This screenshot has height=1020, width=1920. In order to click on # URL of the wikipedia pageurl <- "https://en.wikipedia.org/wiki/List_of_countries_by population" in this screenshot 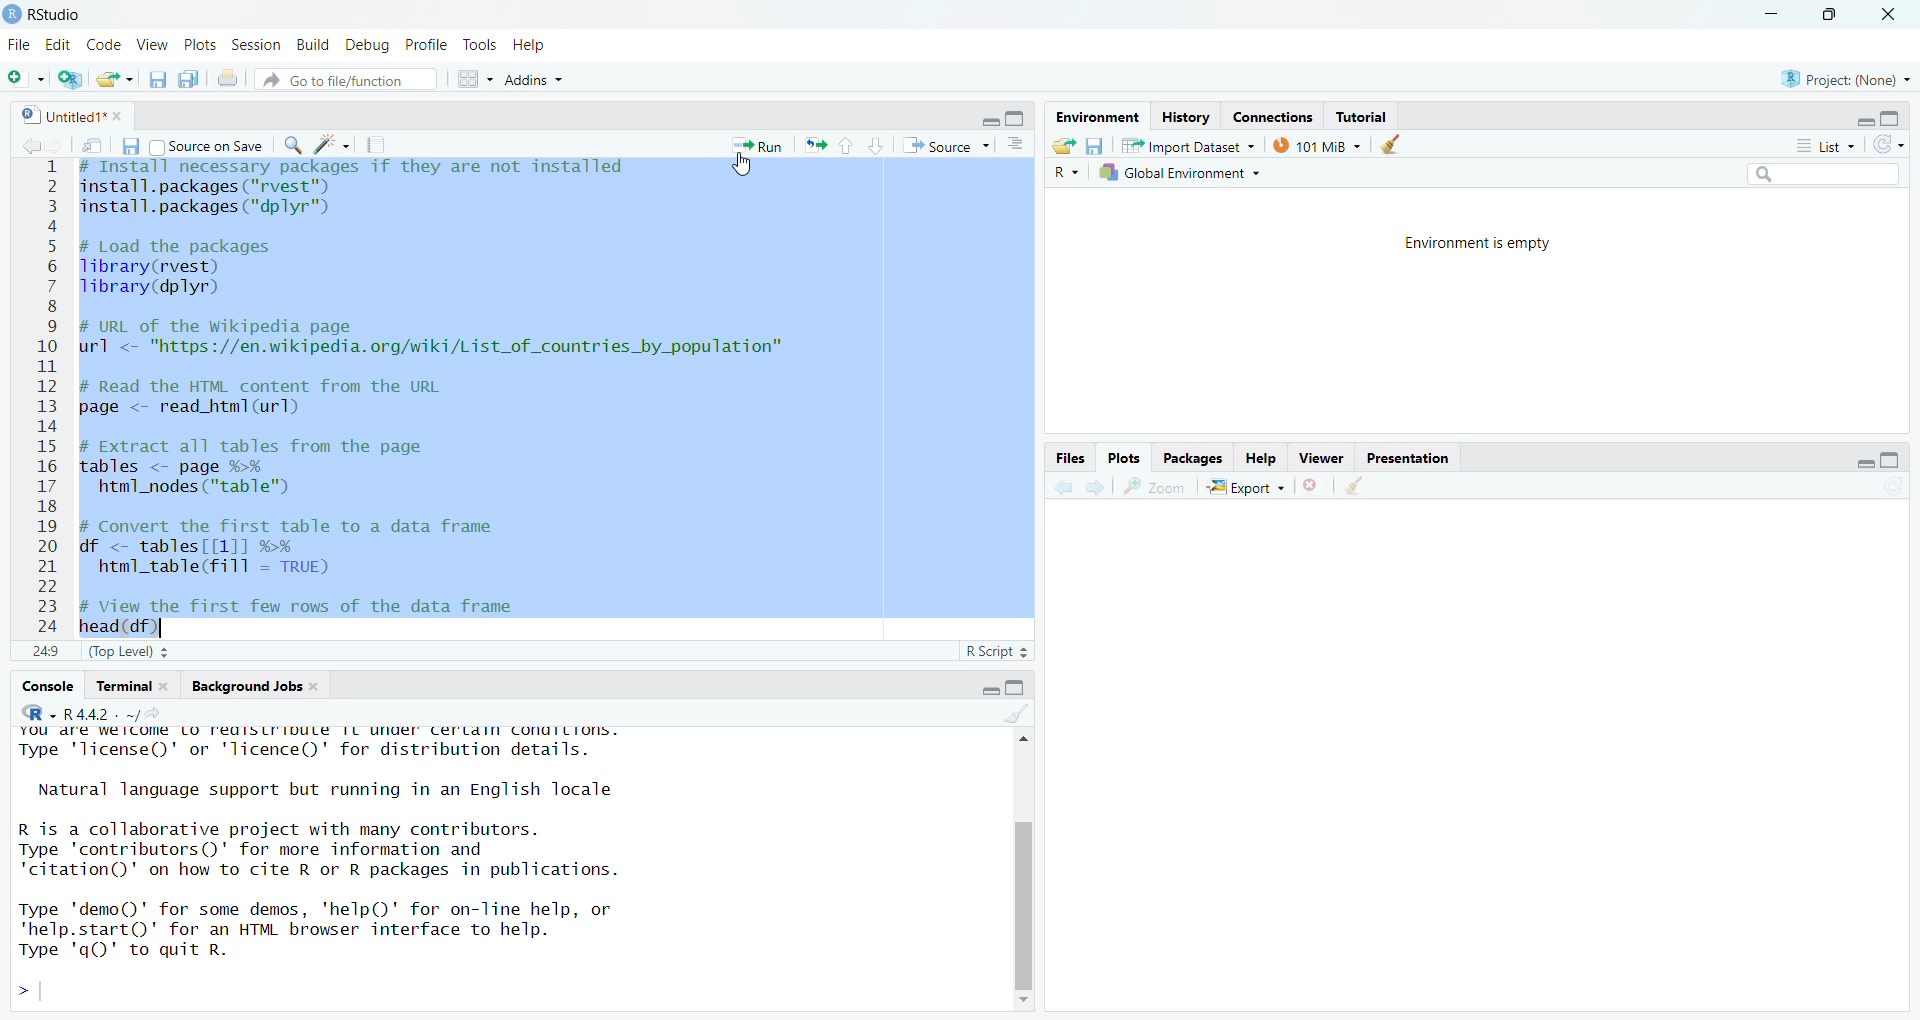, I will do `click(436, 340)`.